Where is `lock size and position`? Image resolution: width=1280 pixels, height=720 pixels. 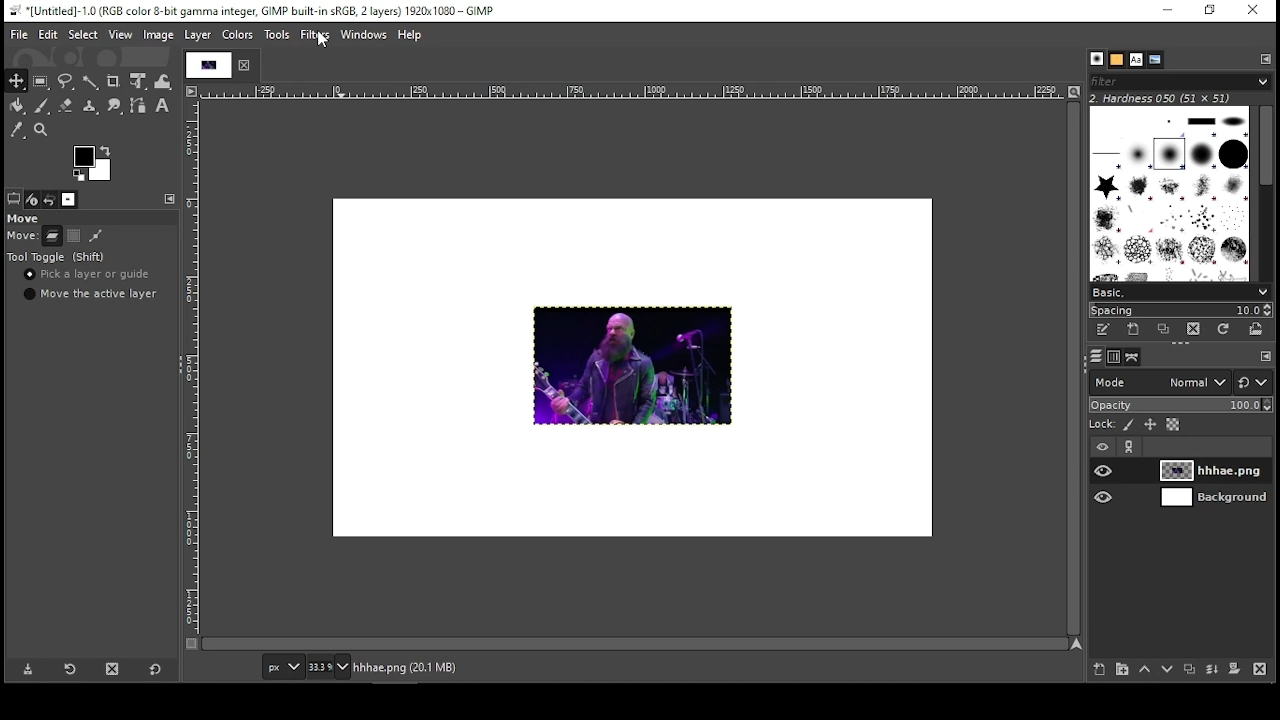
lock size and position is located at coordinates (1152, 423).